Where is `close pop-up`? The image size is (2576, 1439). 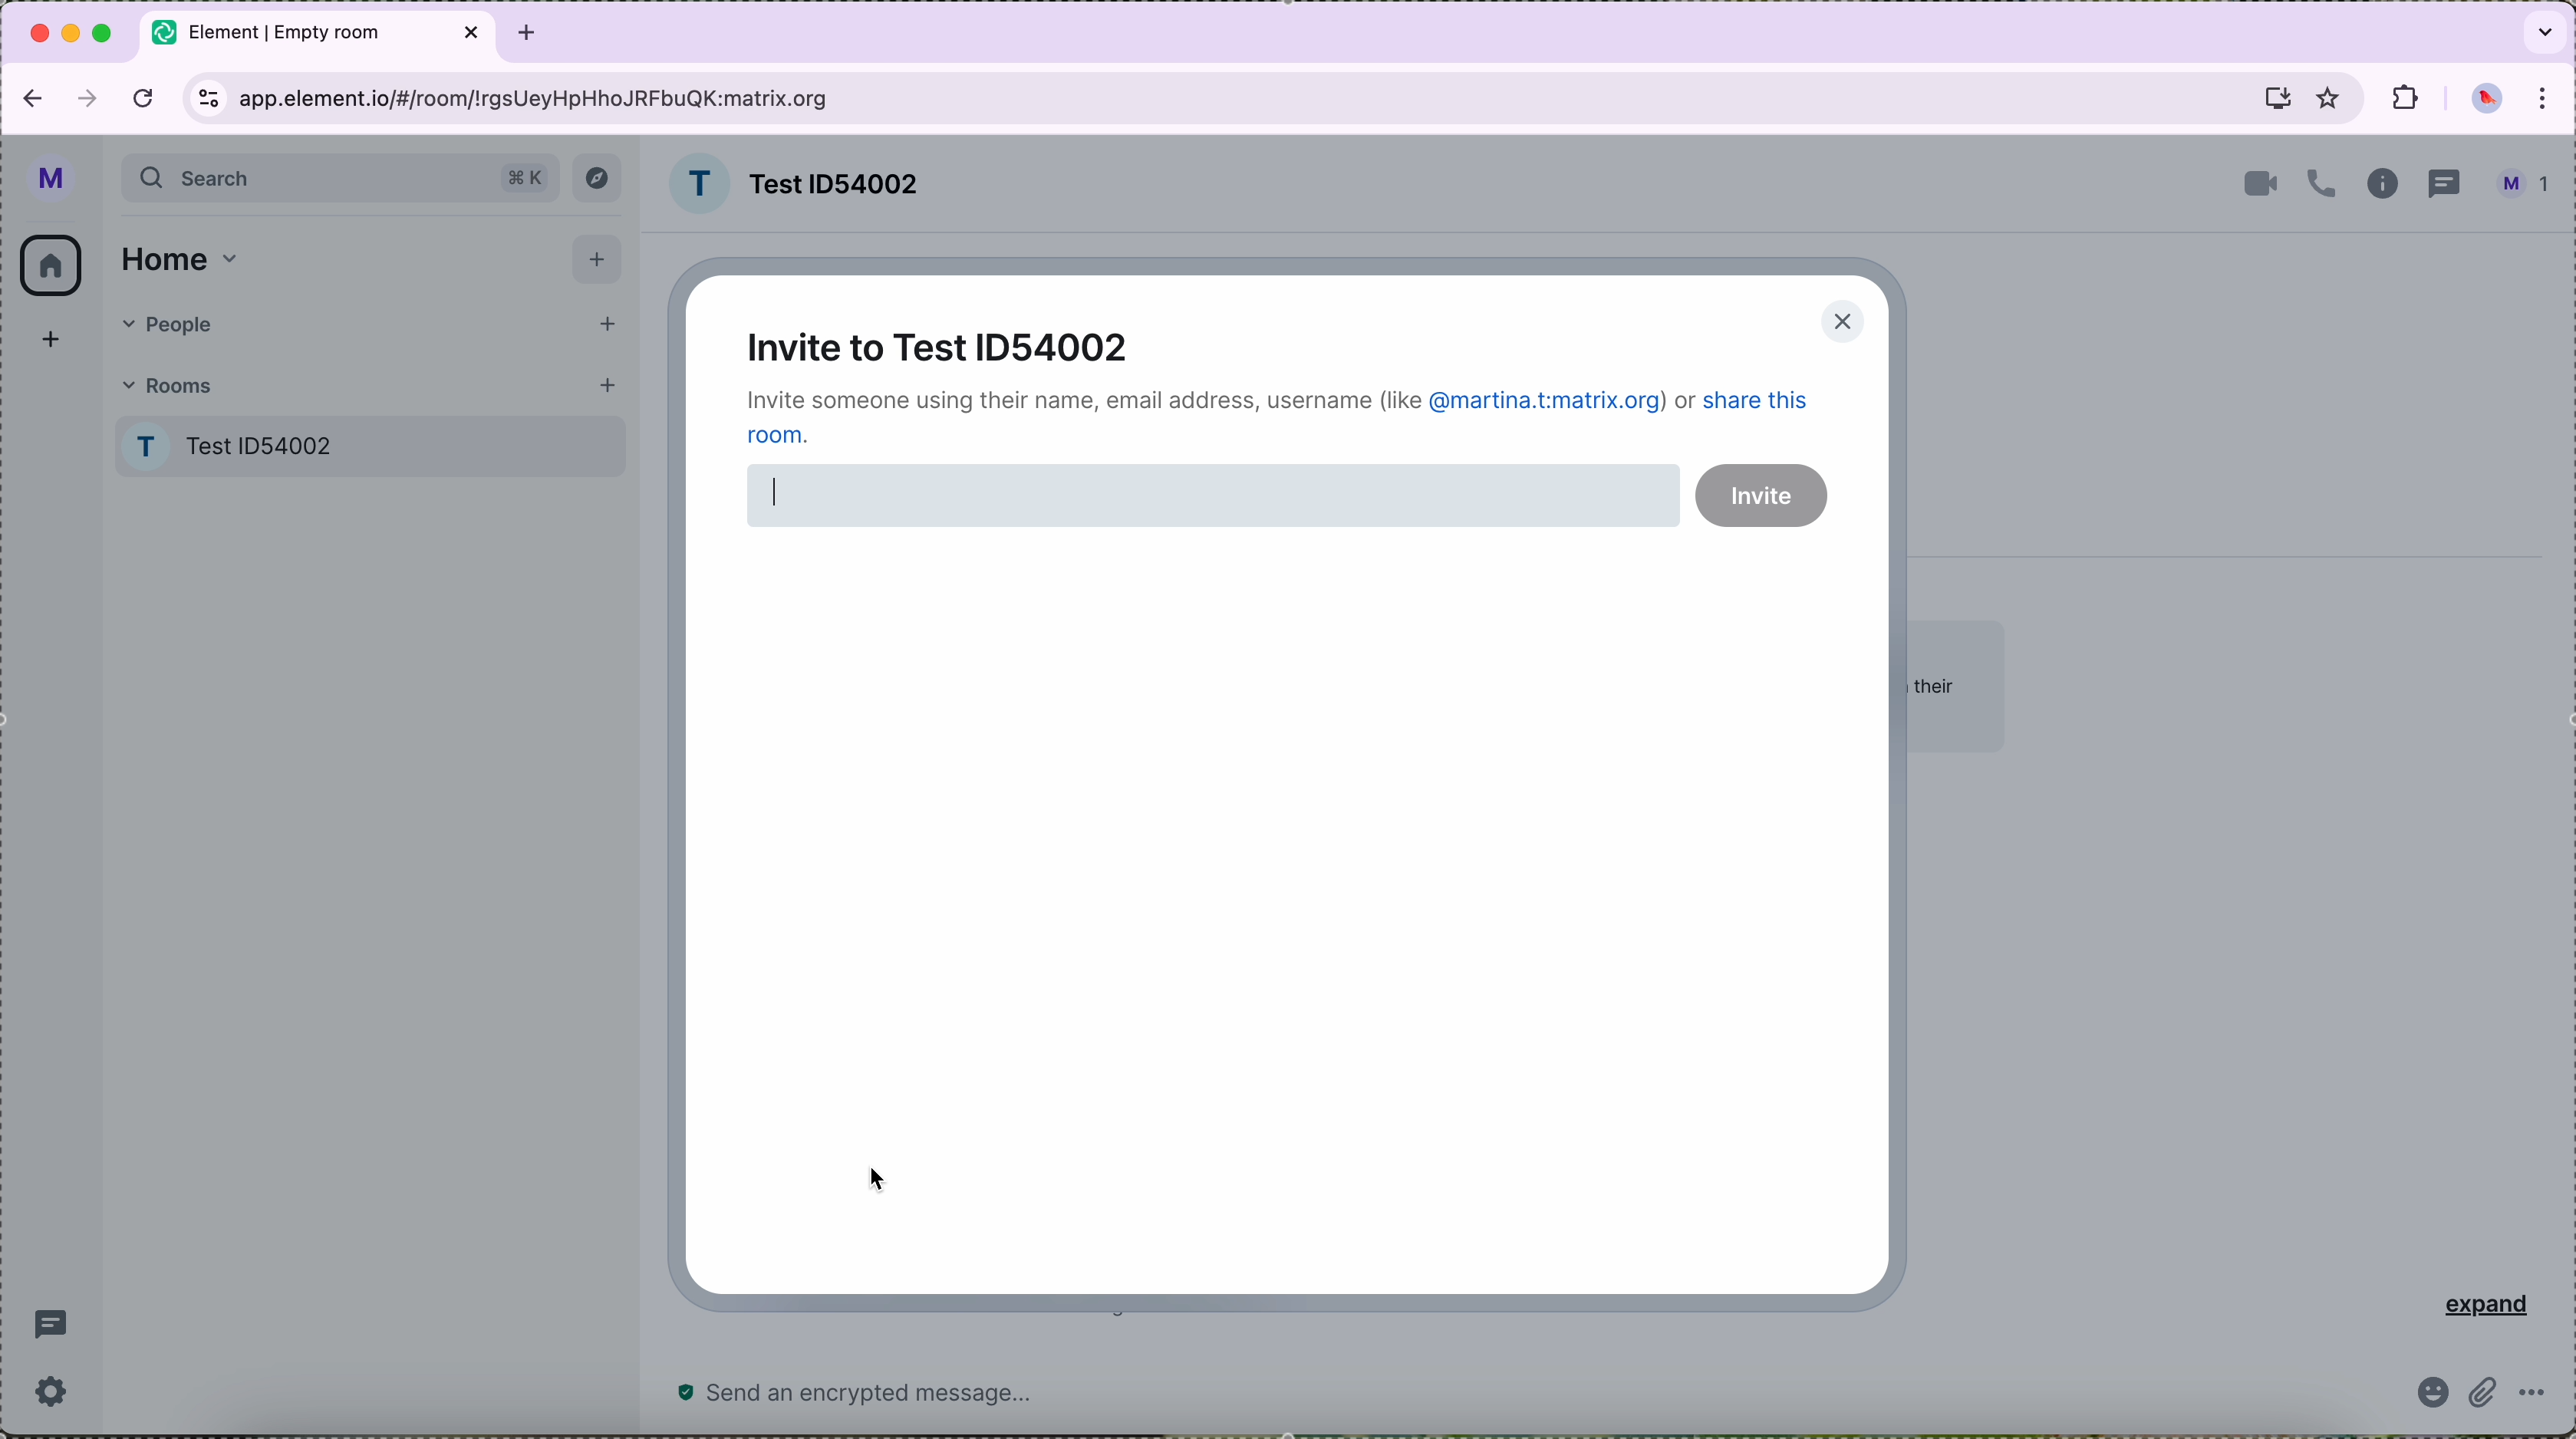 close pop-up is located at coordinates (1835, 320).